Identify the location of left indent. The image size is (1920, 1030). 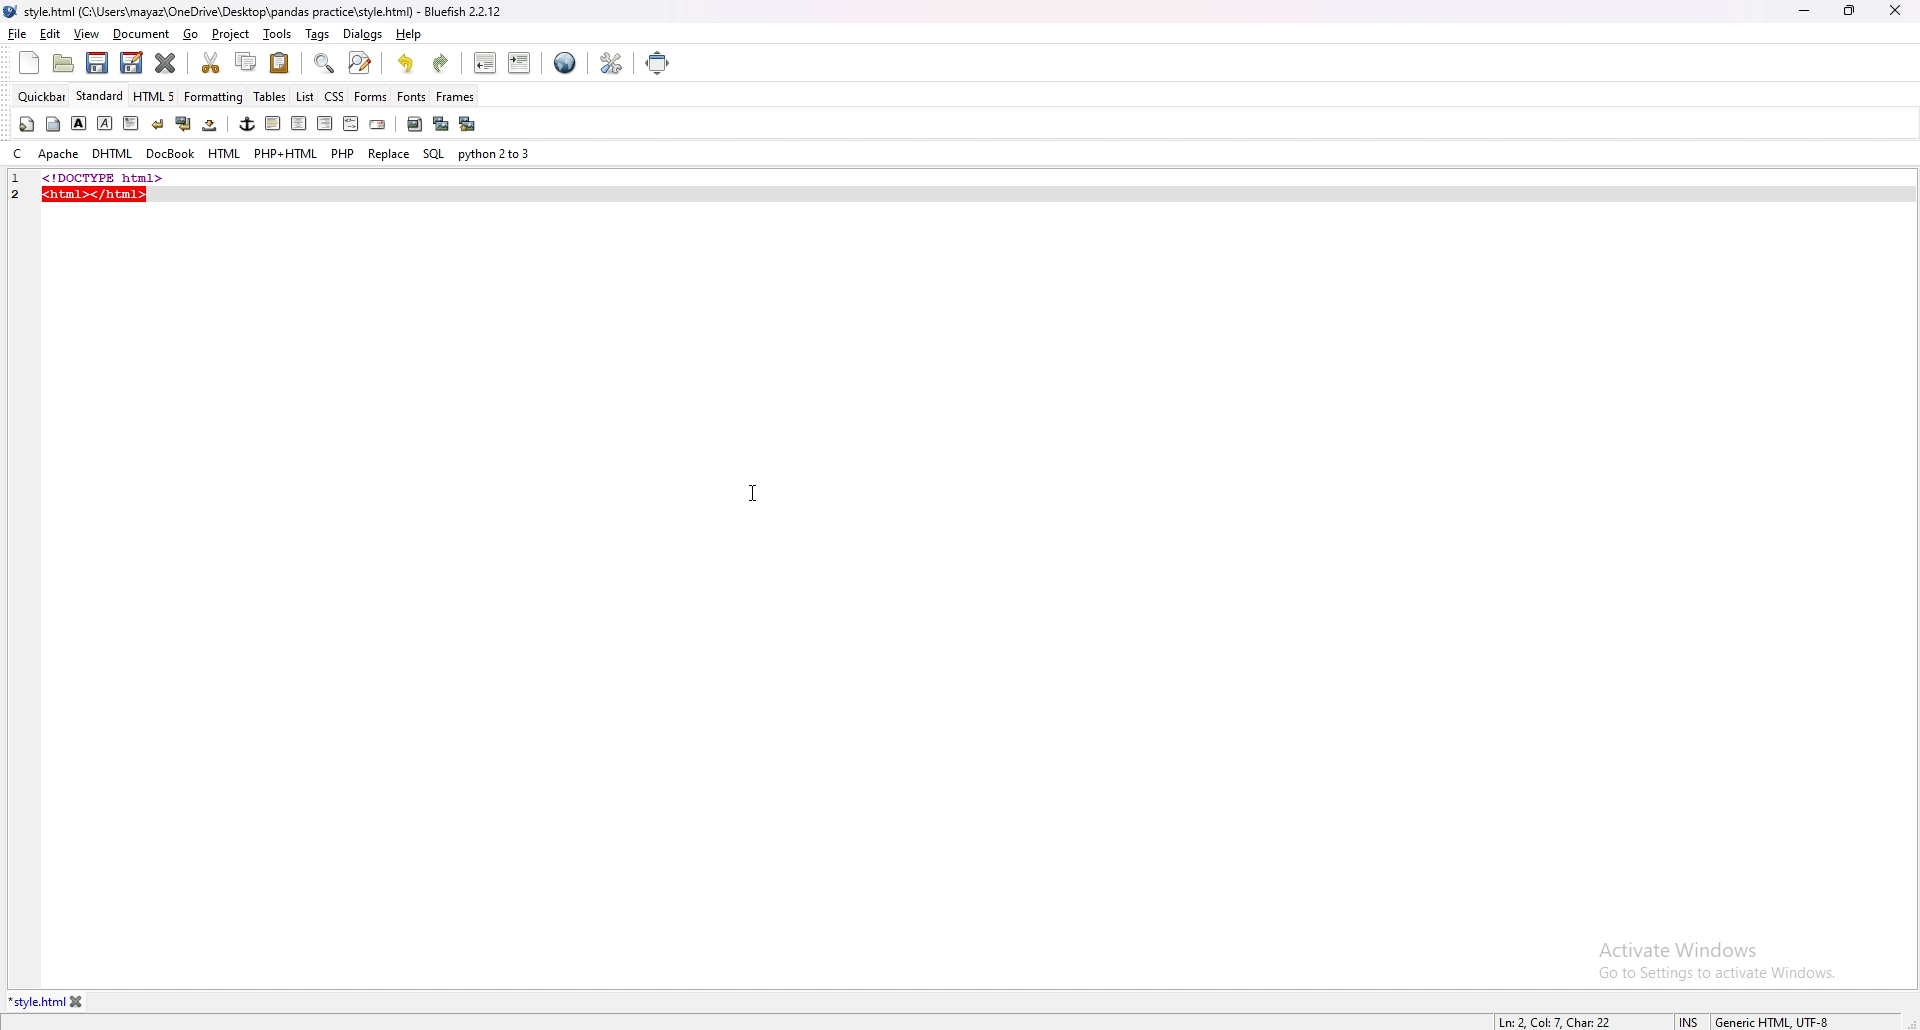
(271, 123).